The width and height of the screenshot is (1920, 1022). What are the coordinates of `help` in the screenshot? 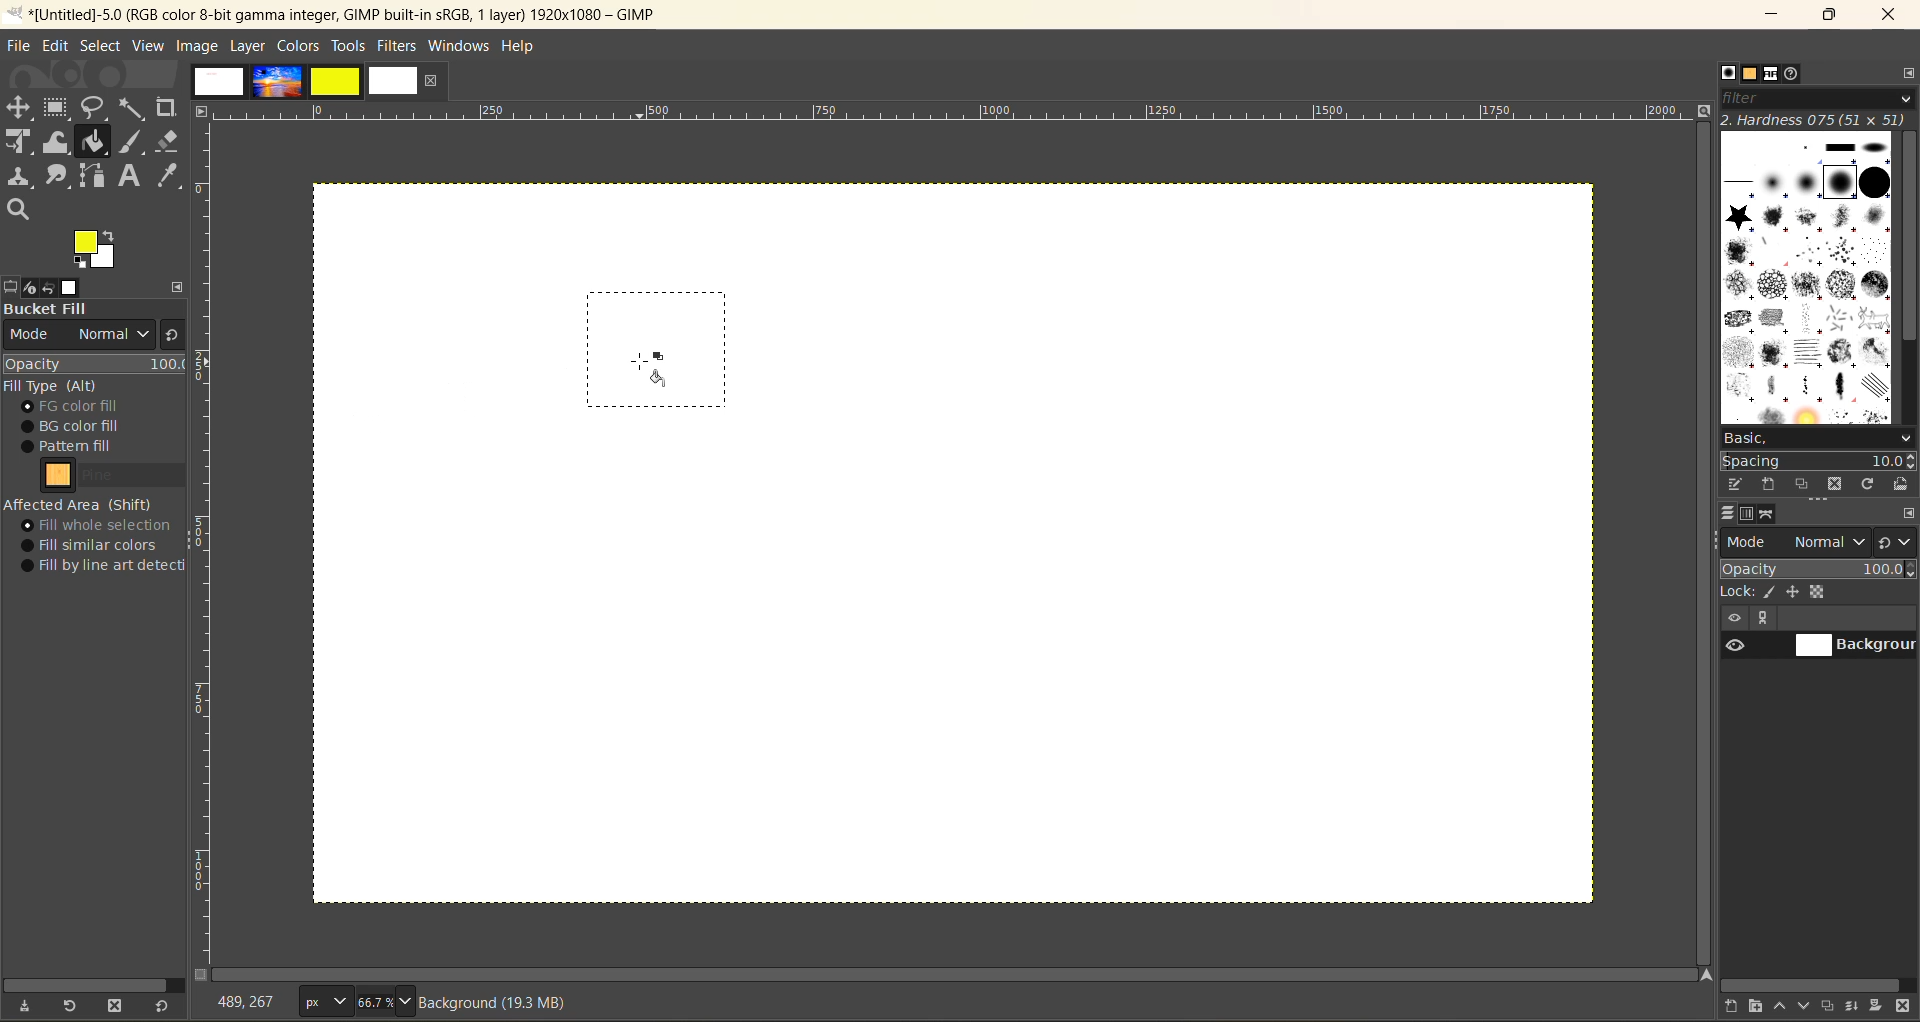 It's located at (525, 45).